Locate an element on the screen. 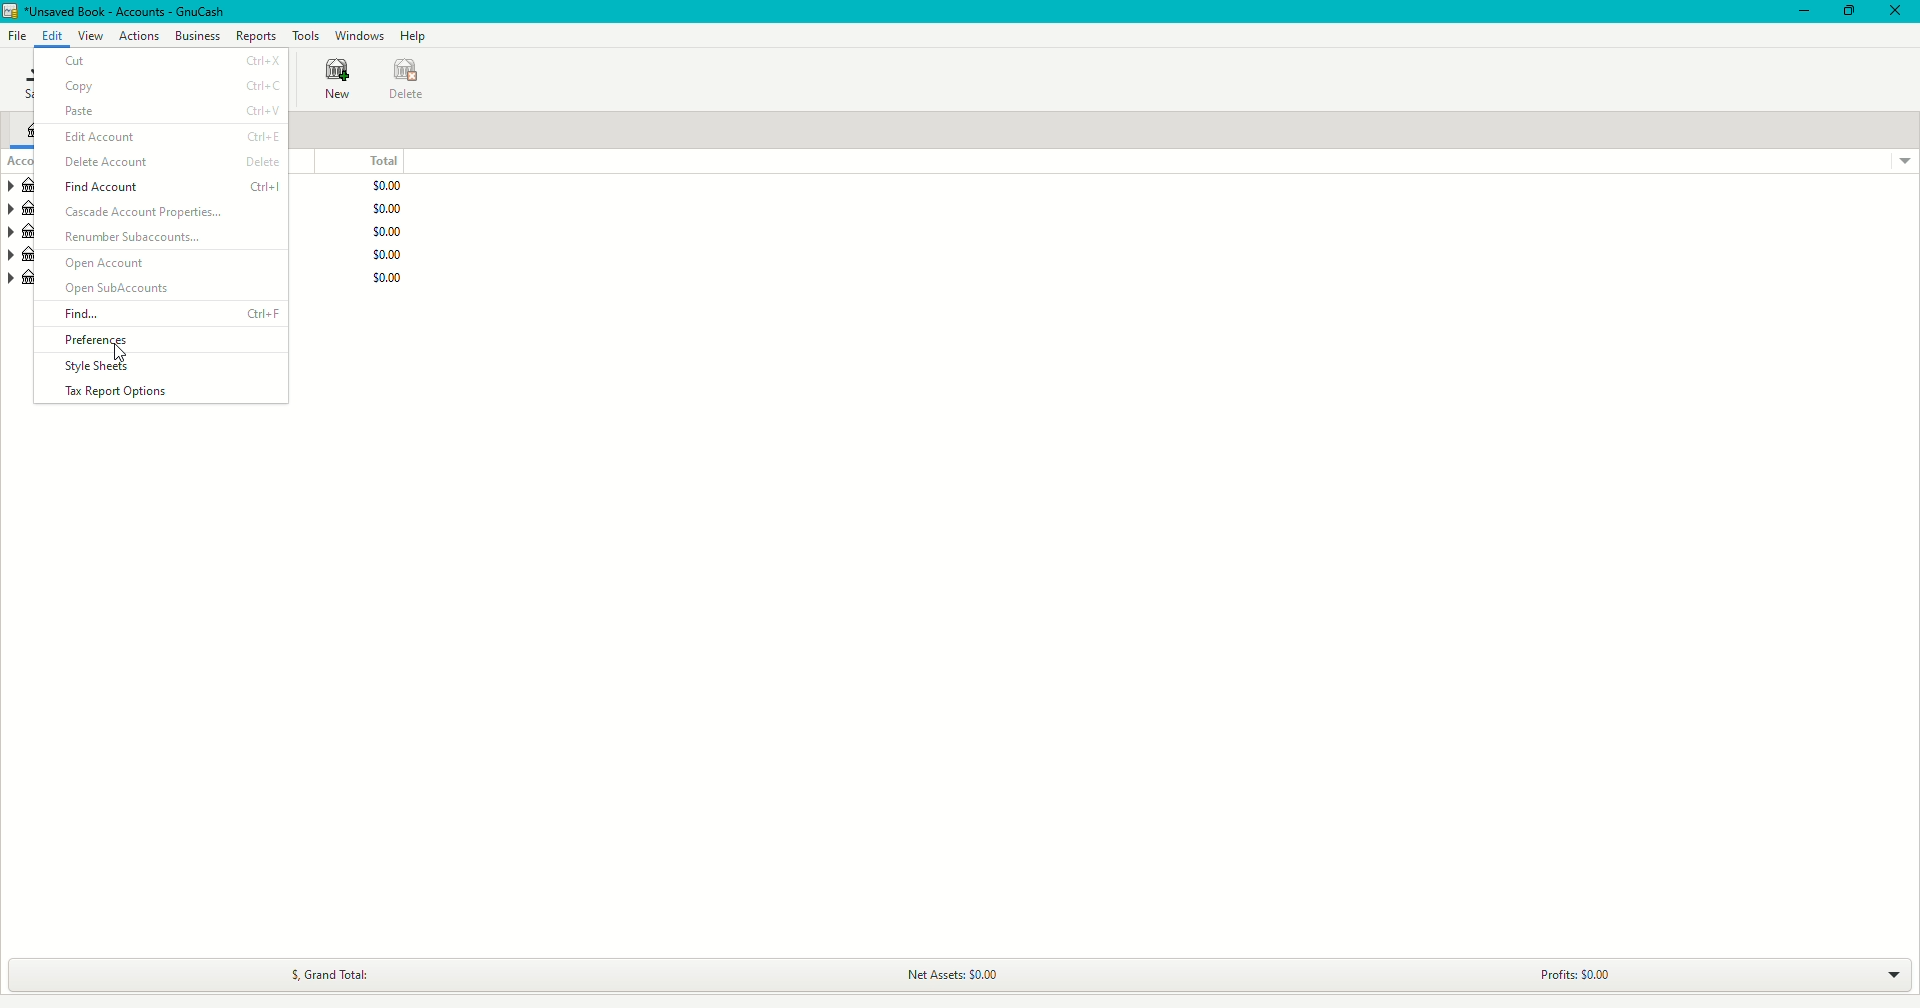 The width and height of the screenshot is (1920, 1008). Windows is located at coordinates (358, 36).